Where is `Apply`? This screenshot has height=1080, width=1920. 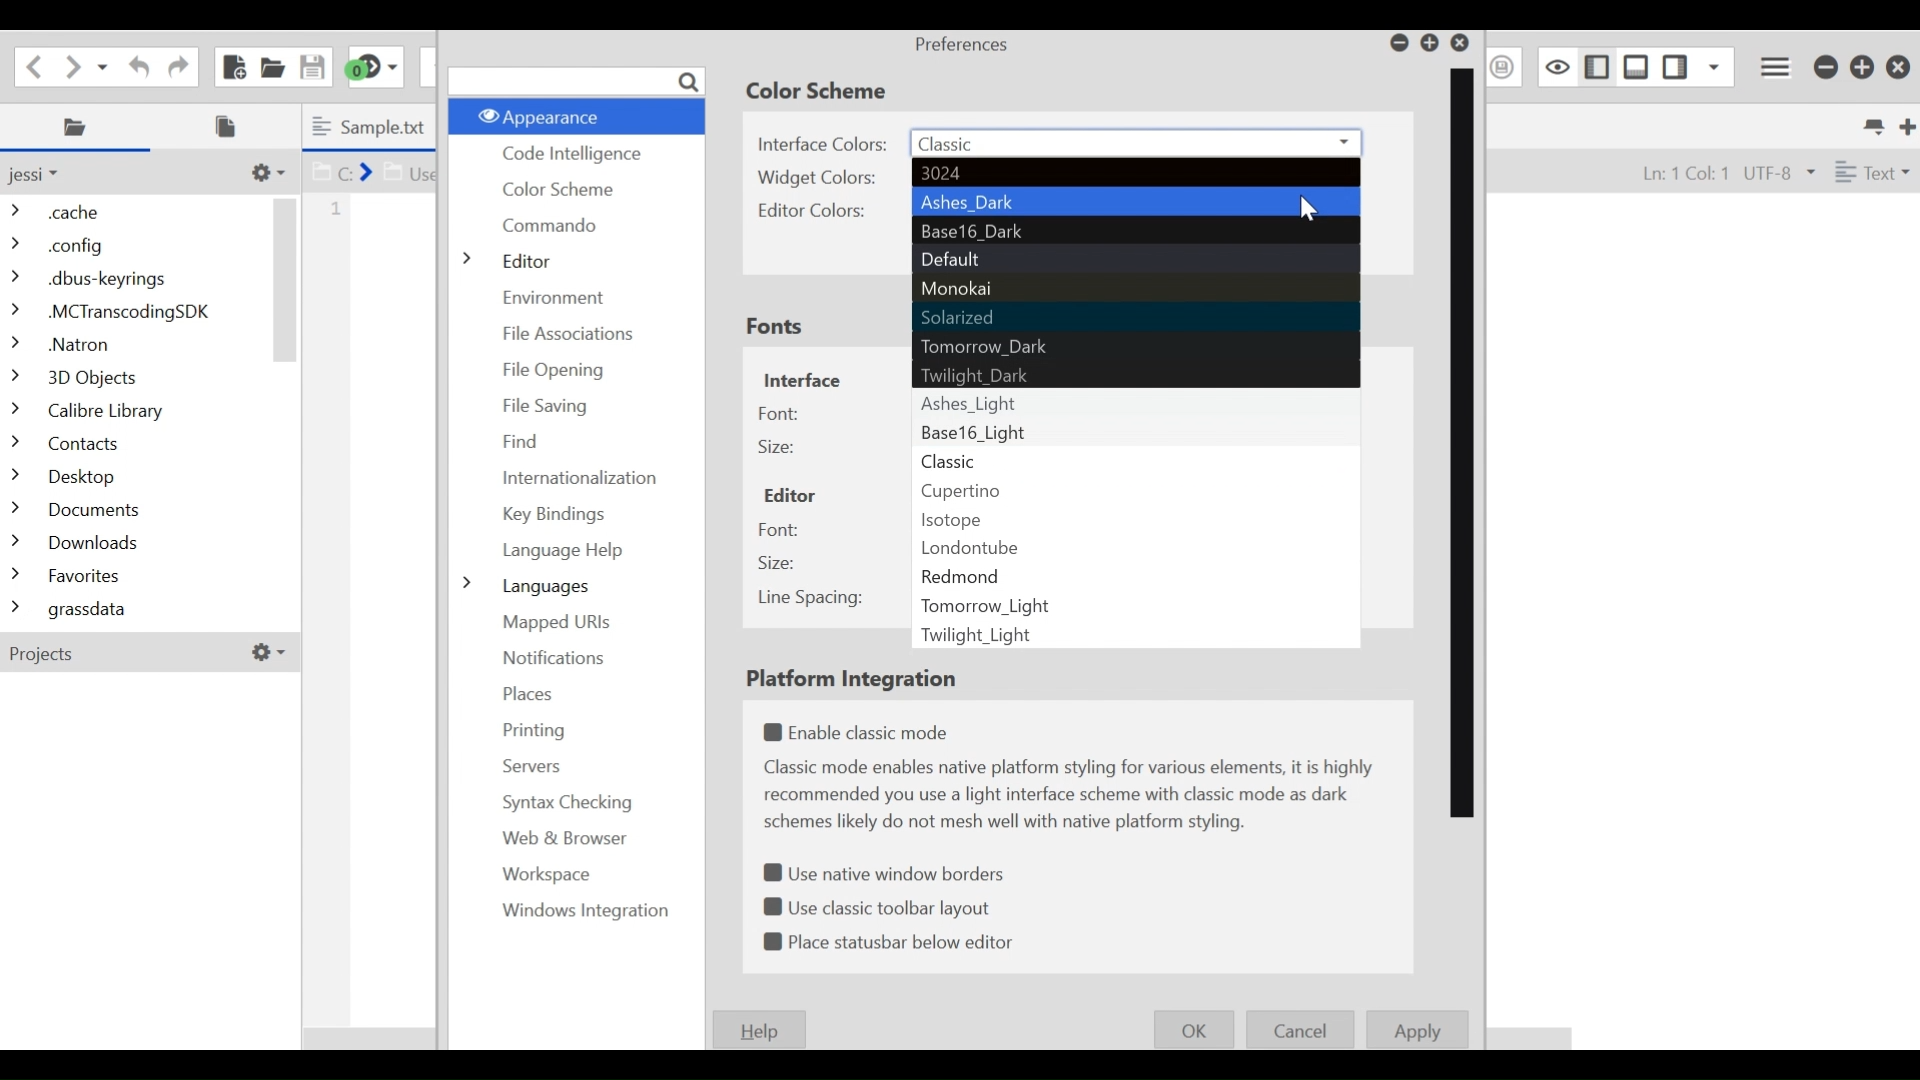 Apply is located at coordinates (1418, 1030).